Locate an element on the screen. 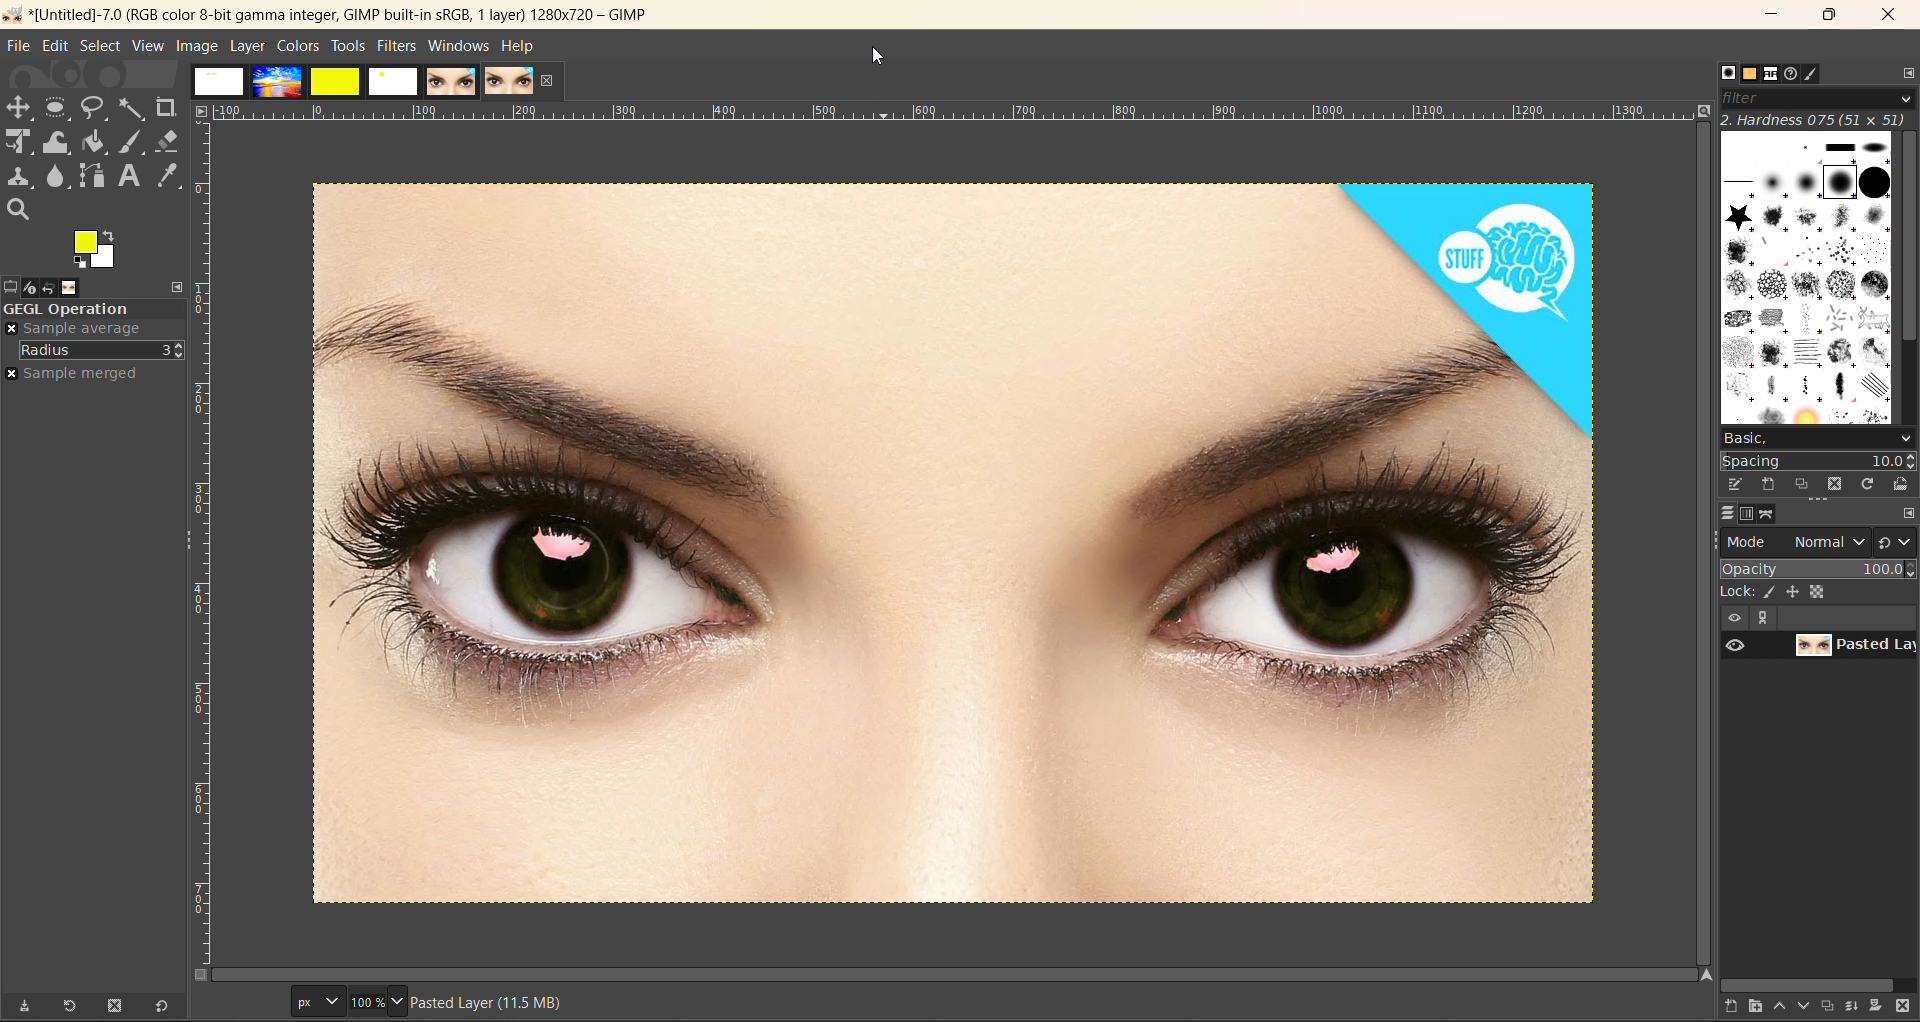 This screenshot has width=1920, height=1022. layer is located at coordinates (1719, 515).